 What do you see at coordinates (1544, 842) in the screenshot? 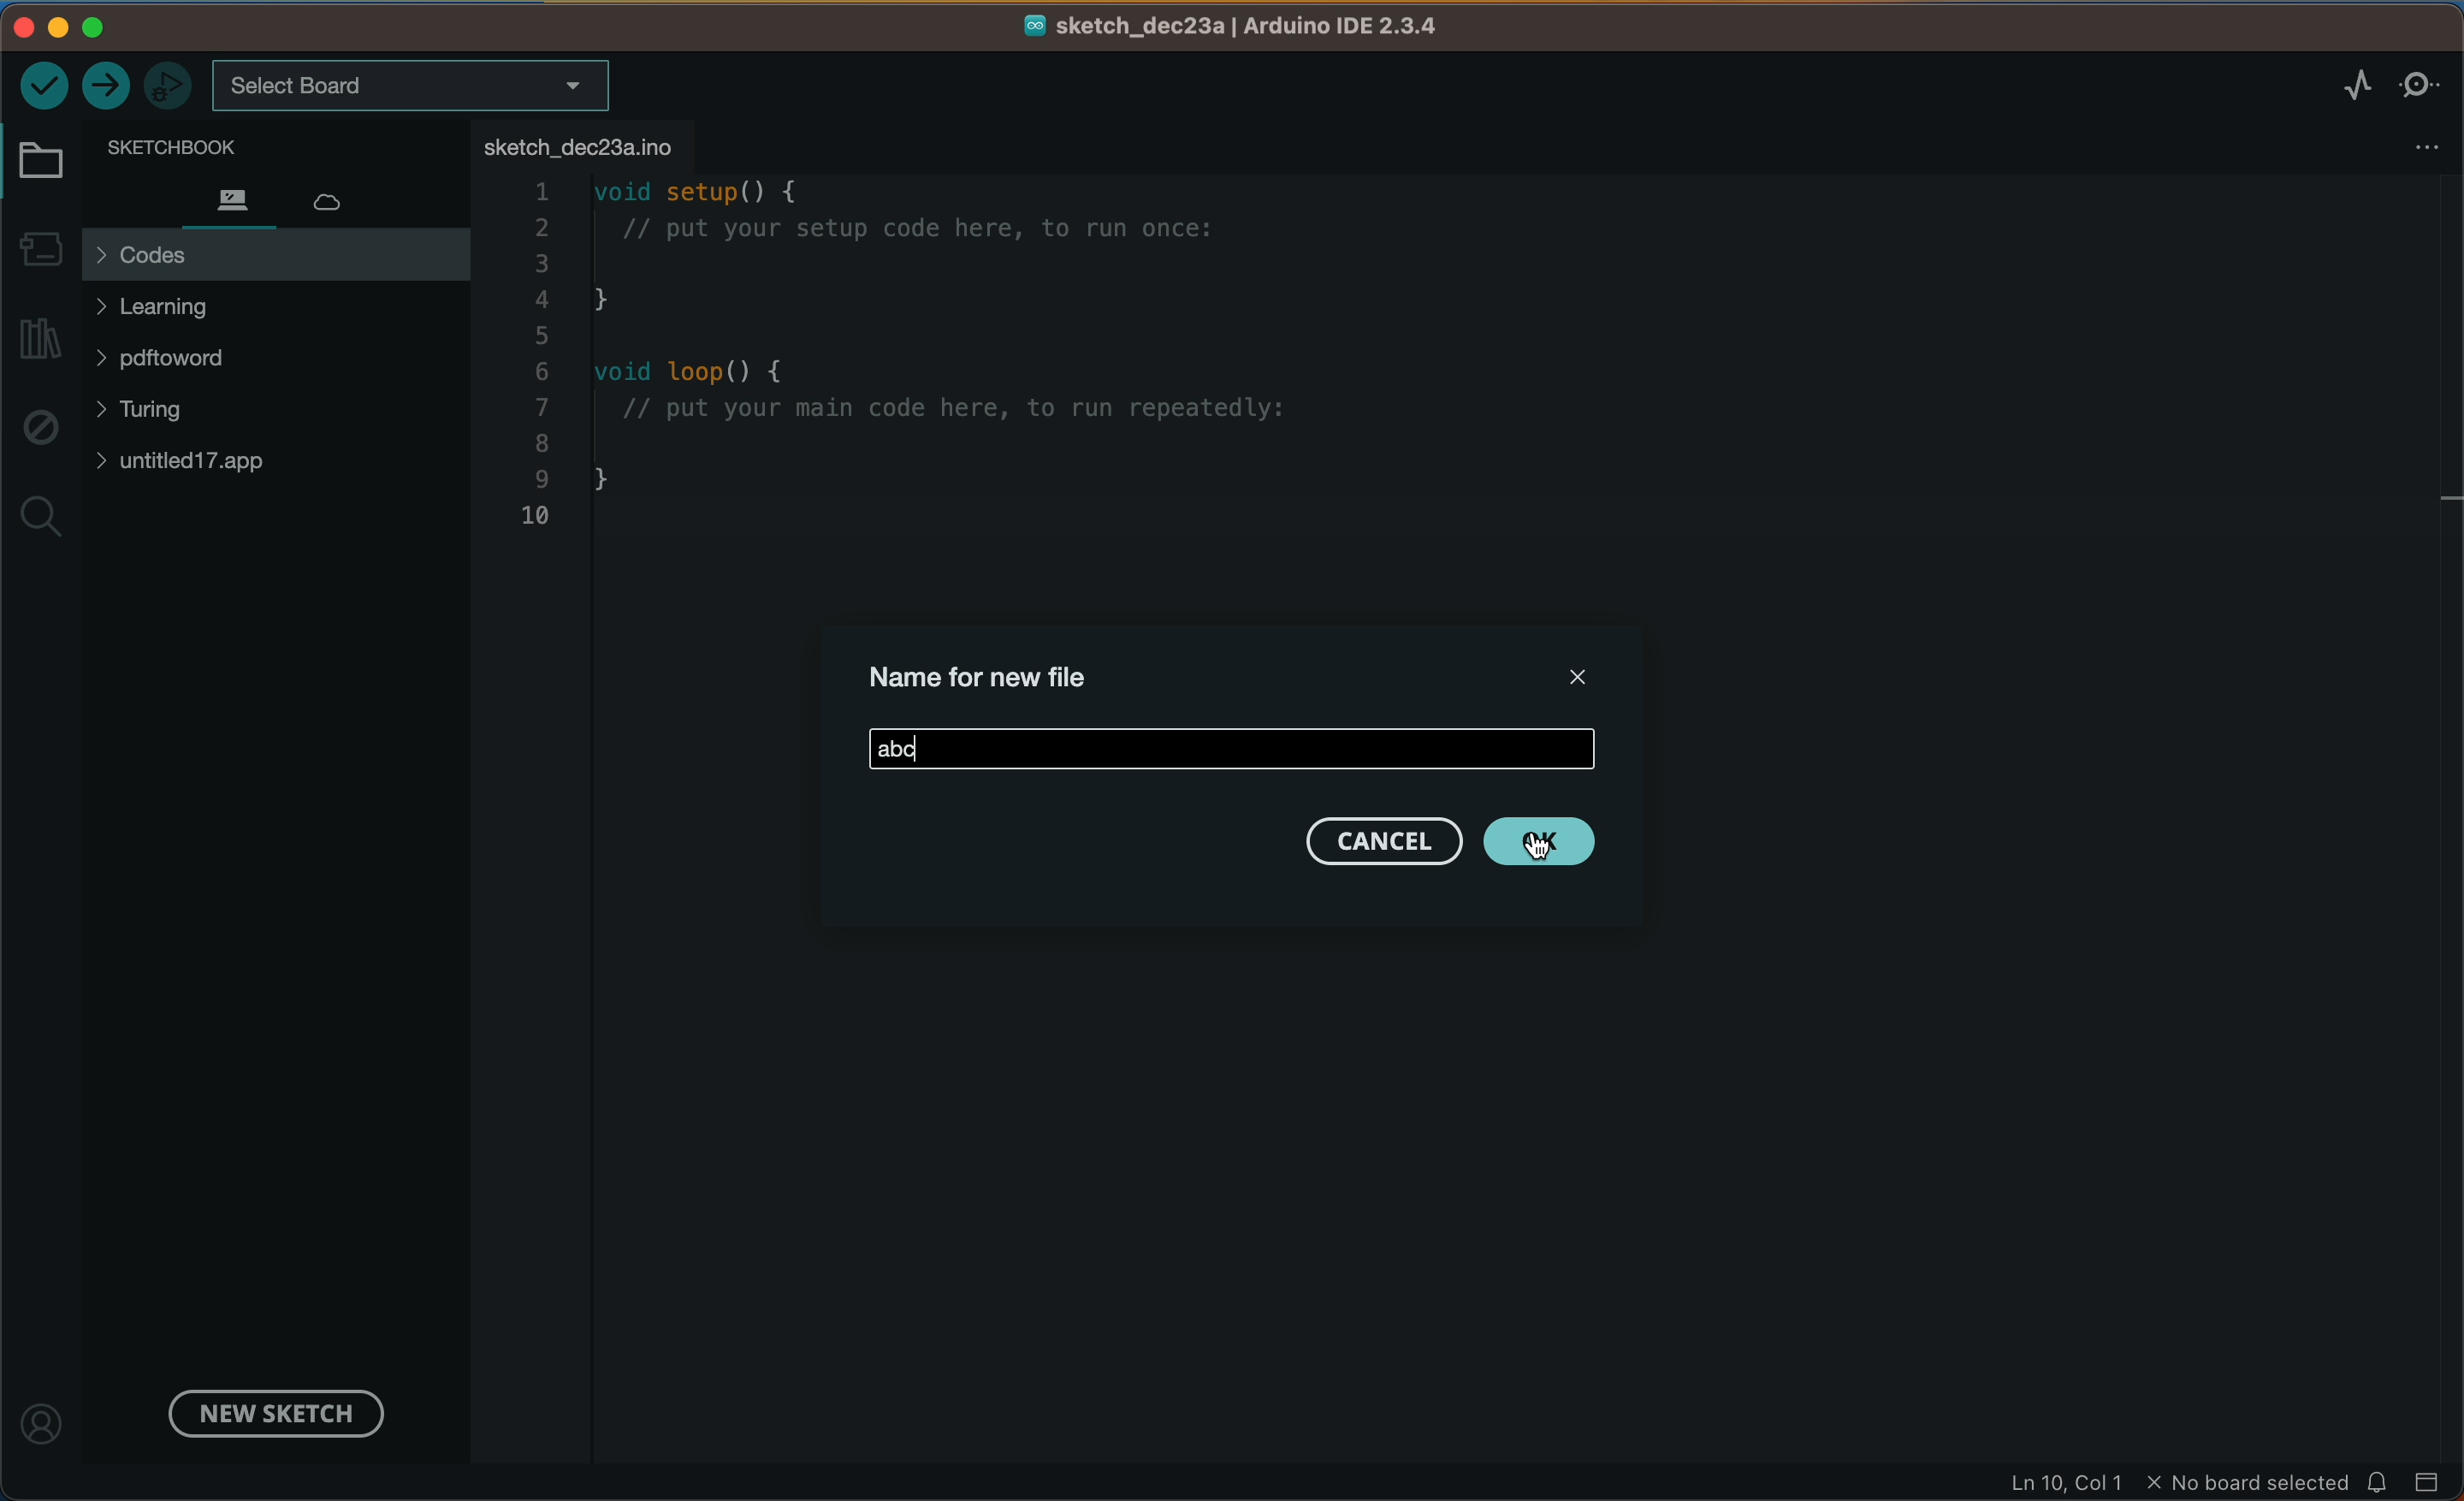
I see `clicked` at bounding box center [1544, 842].